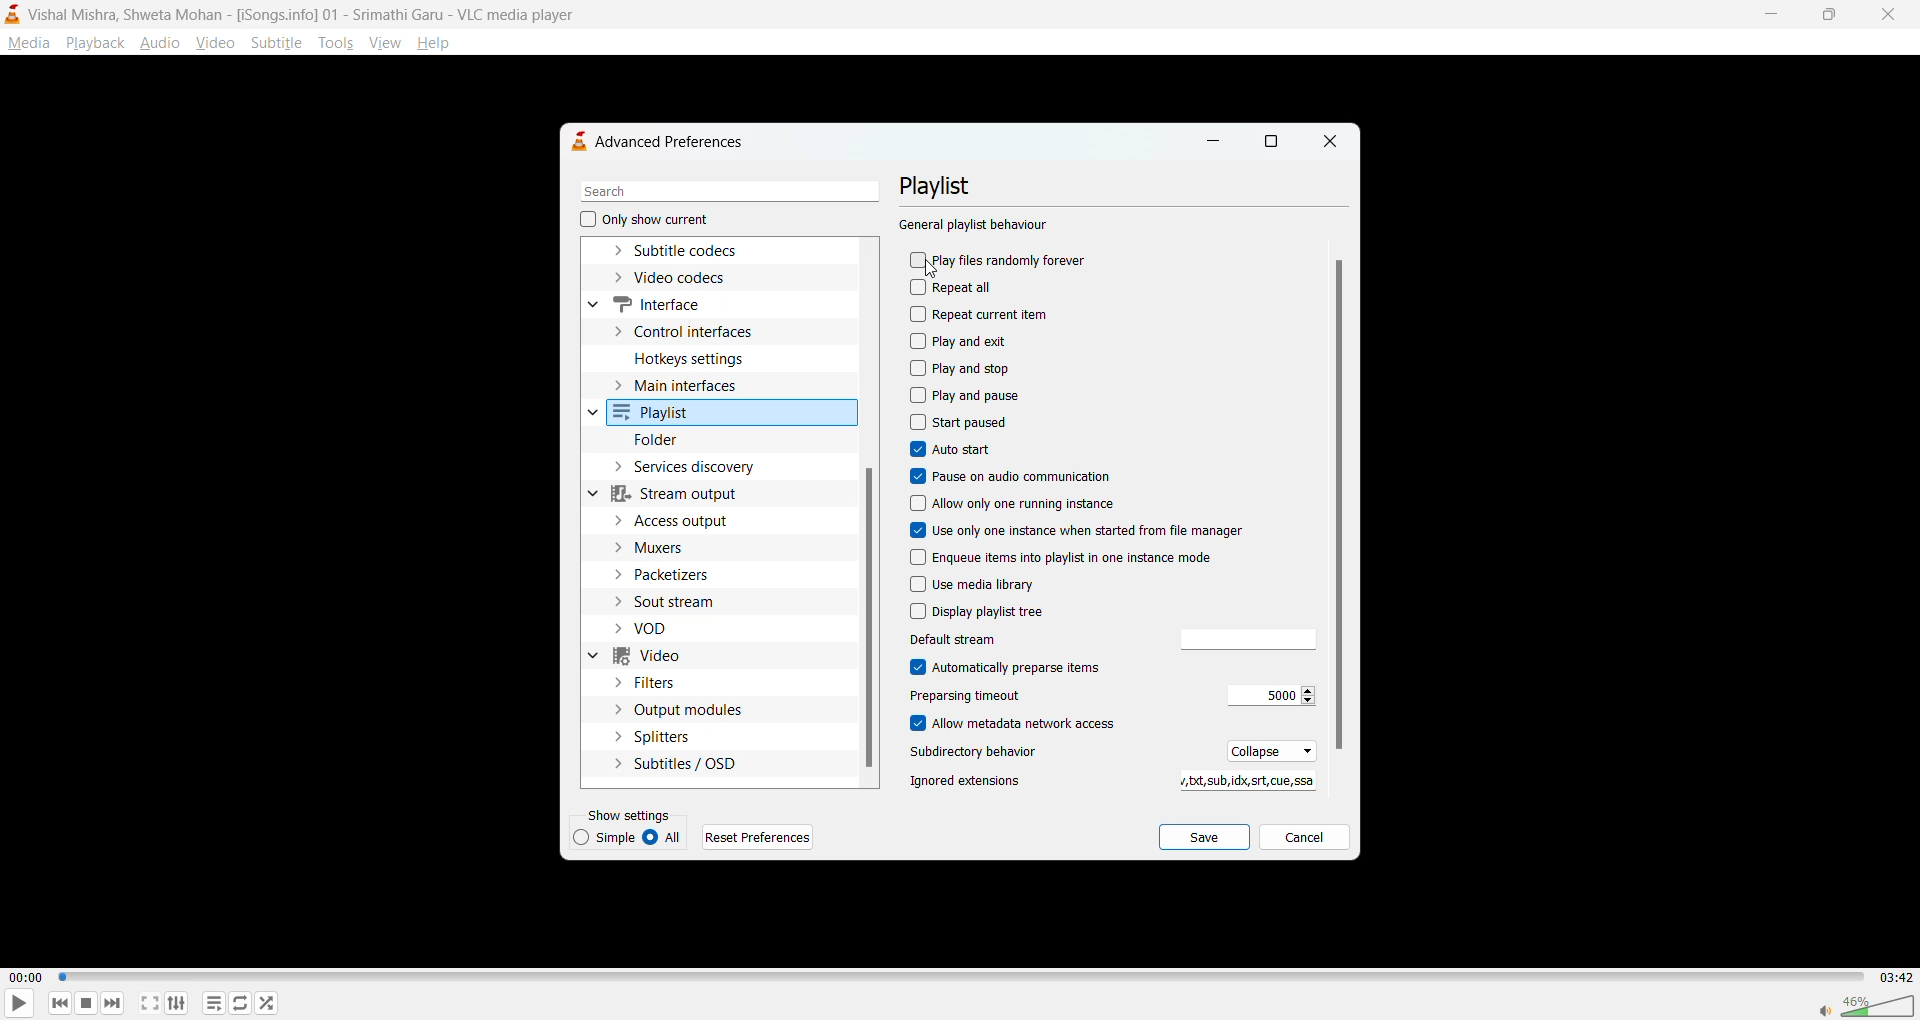 This screenshot has width=1920, height=1020. Describe the element at coordinates (723, 192) in the screenshot. I see `search` at that location.